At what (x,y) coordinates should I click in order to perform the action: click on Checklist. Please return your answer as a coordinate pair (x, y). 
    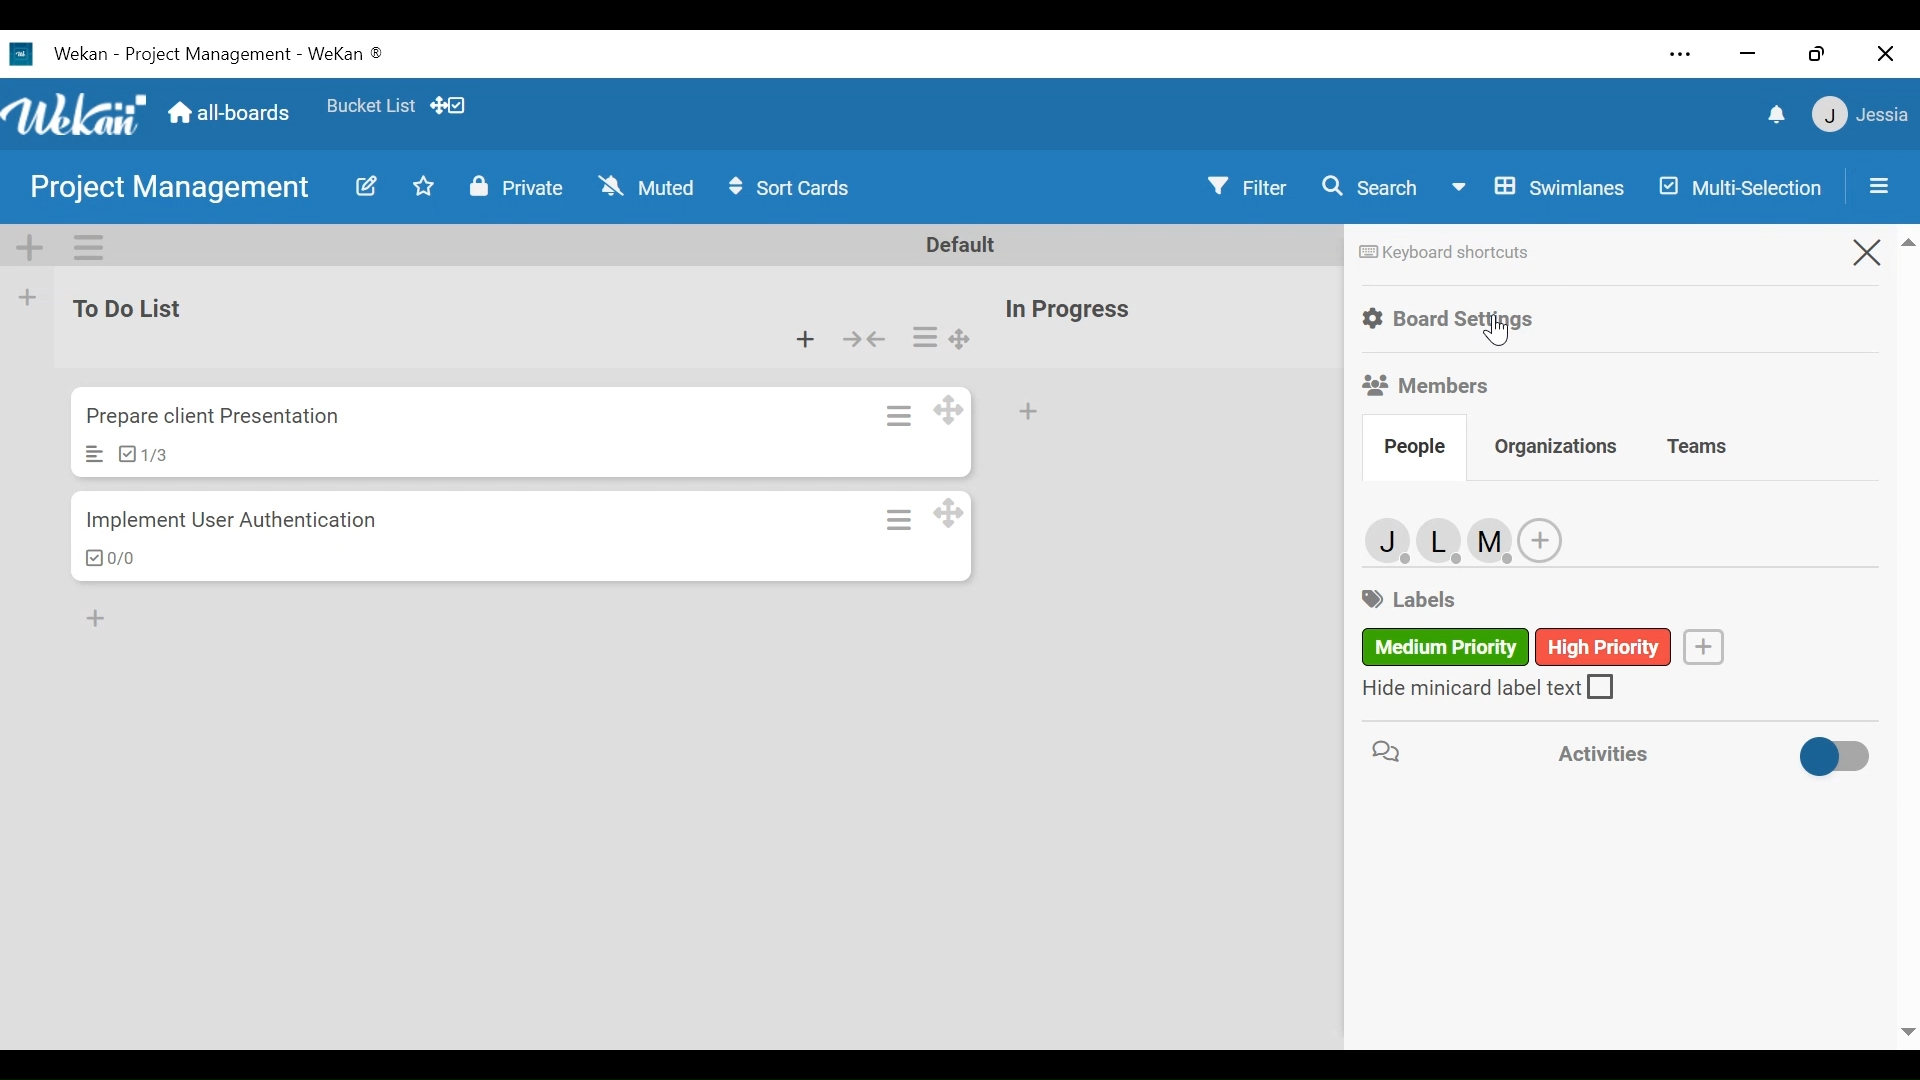
    Looking at the image, I should click on (140, 454).